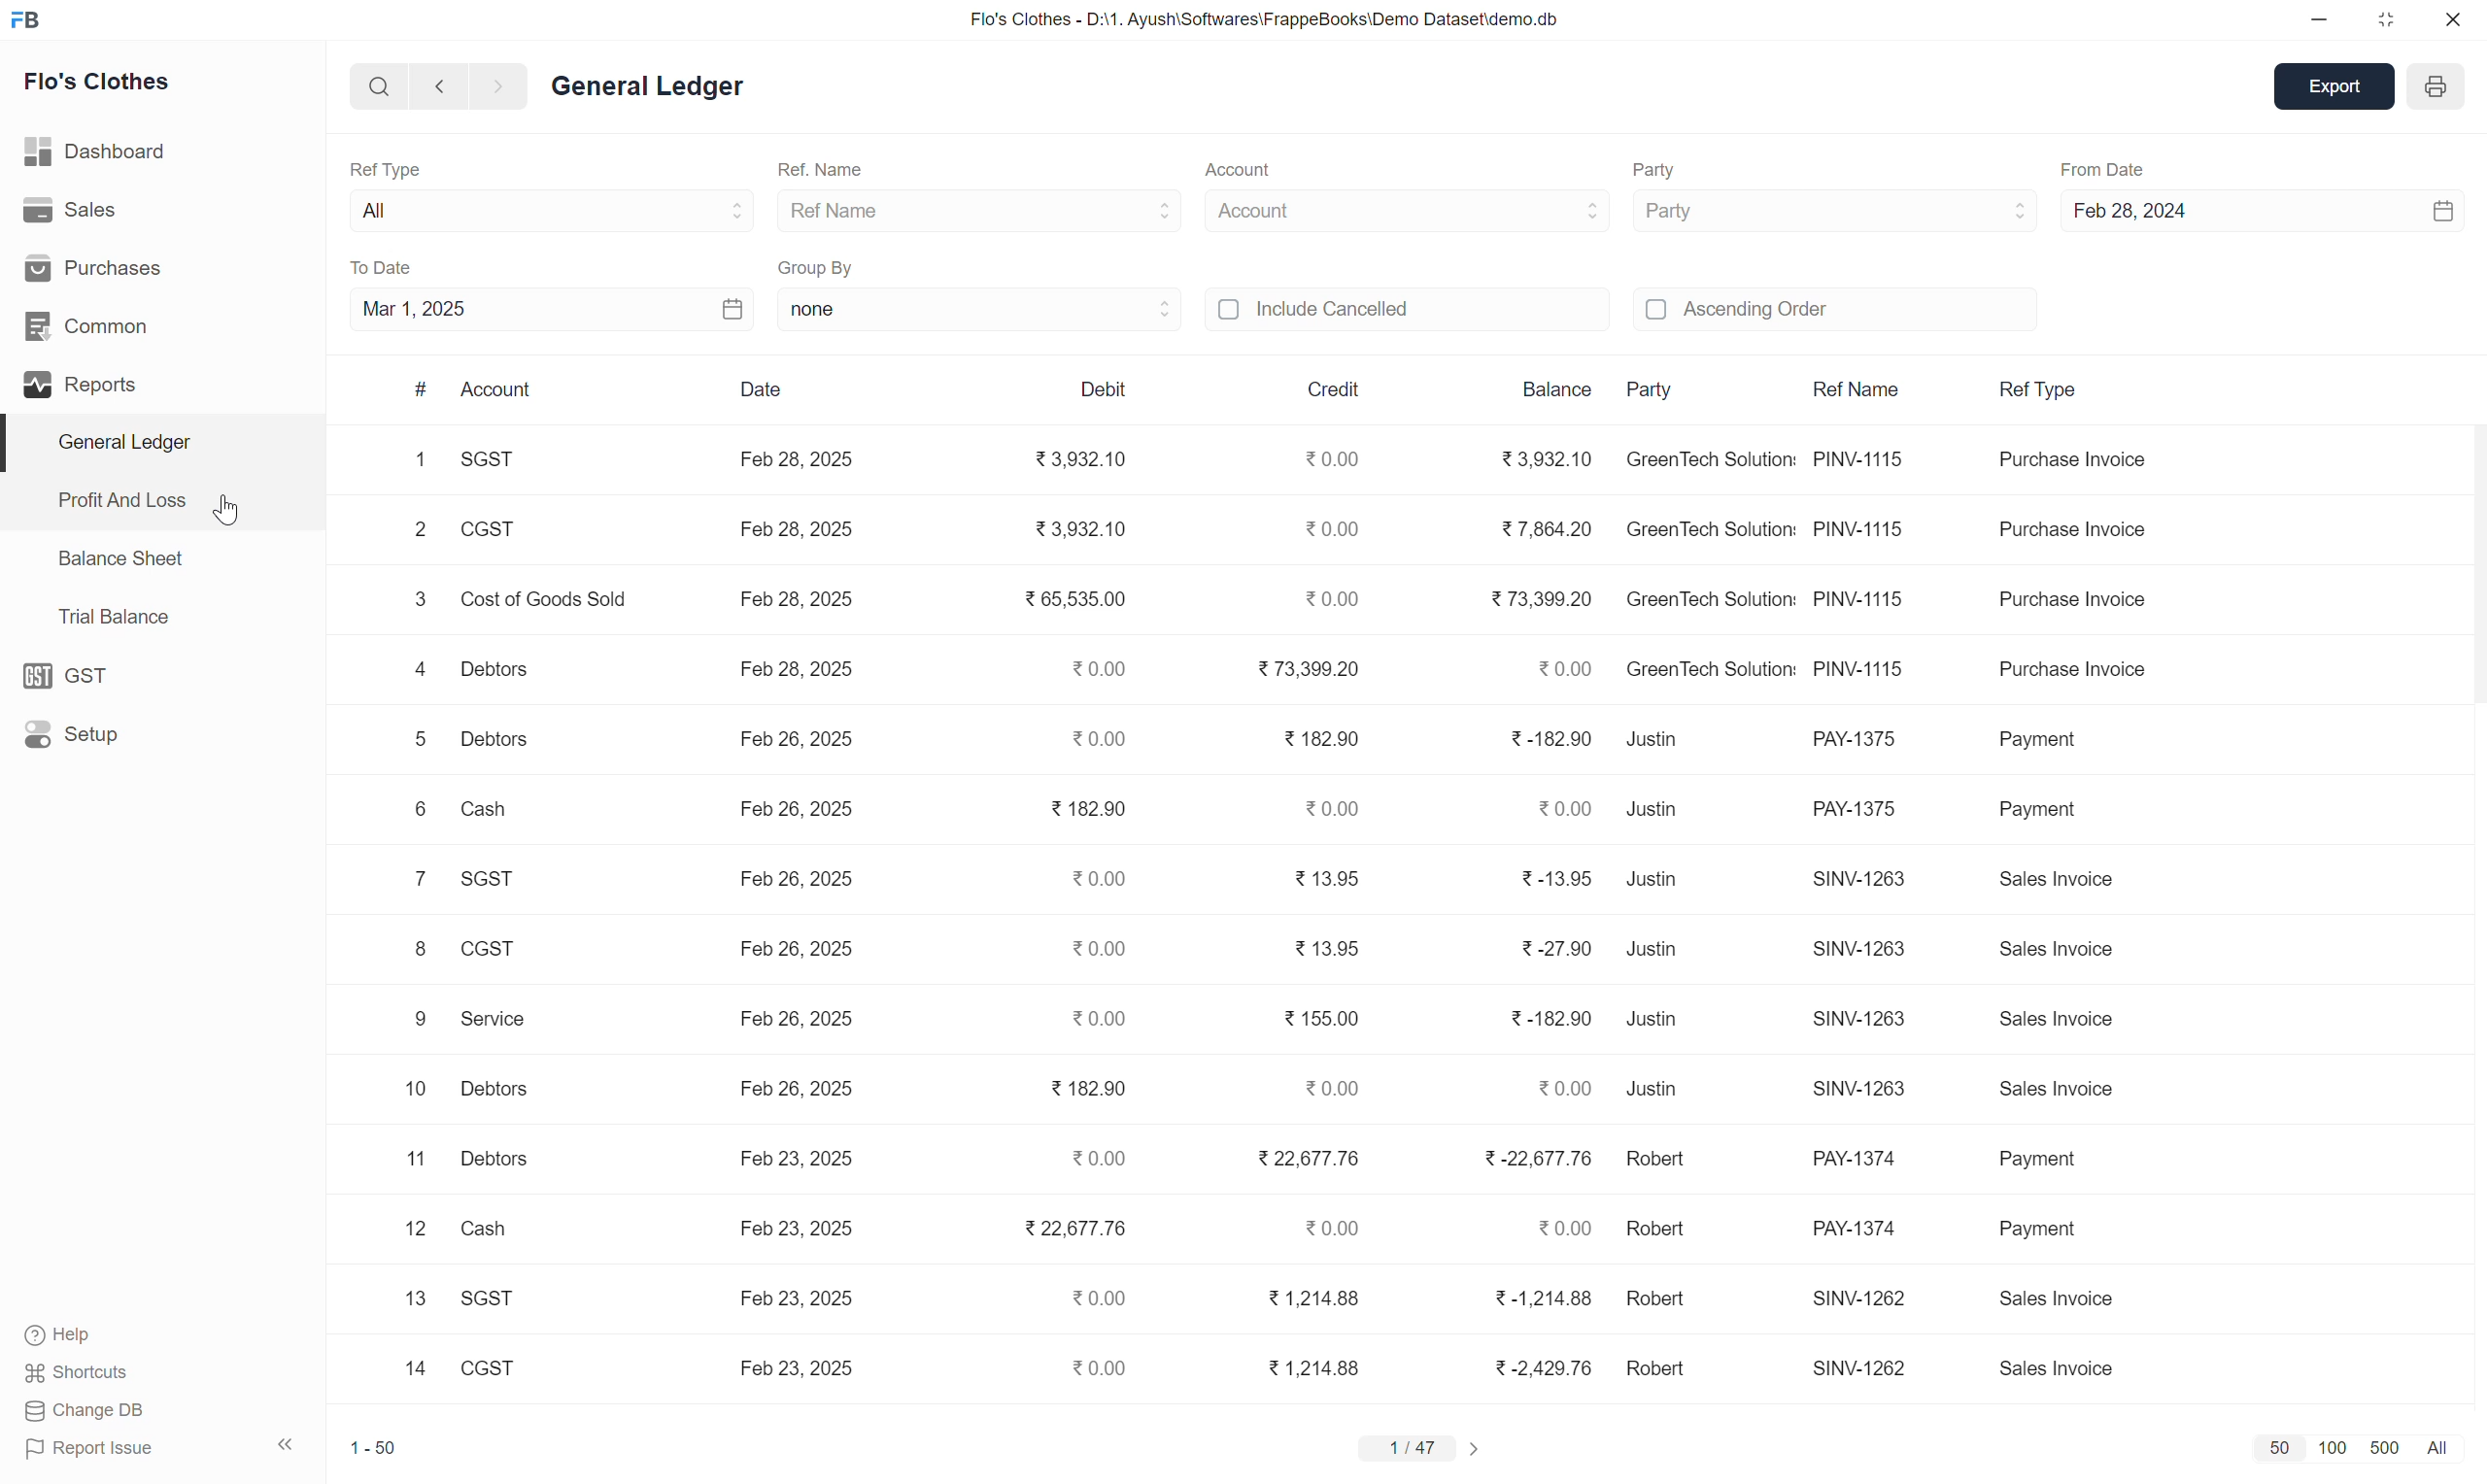 The height and width of the screenshot is (1484, 2487). Describe the element at coordinates (709, 312) in the screenshot. I see `Calendar` at that location.